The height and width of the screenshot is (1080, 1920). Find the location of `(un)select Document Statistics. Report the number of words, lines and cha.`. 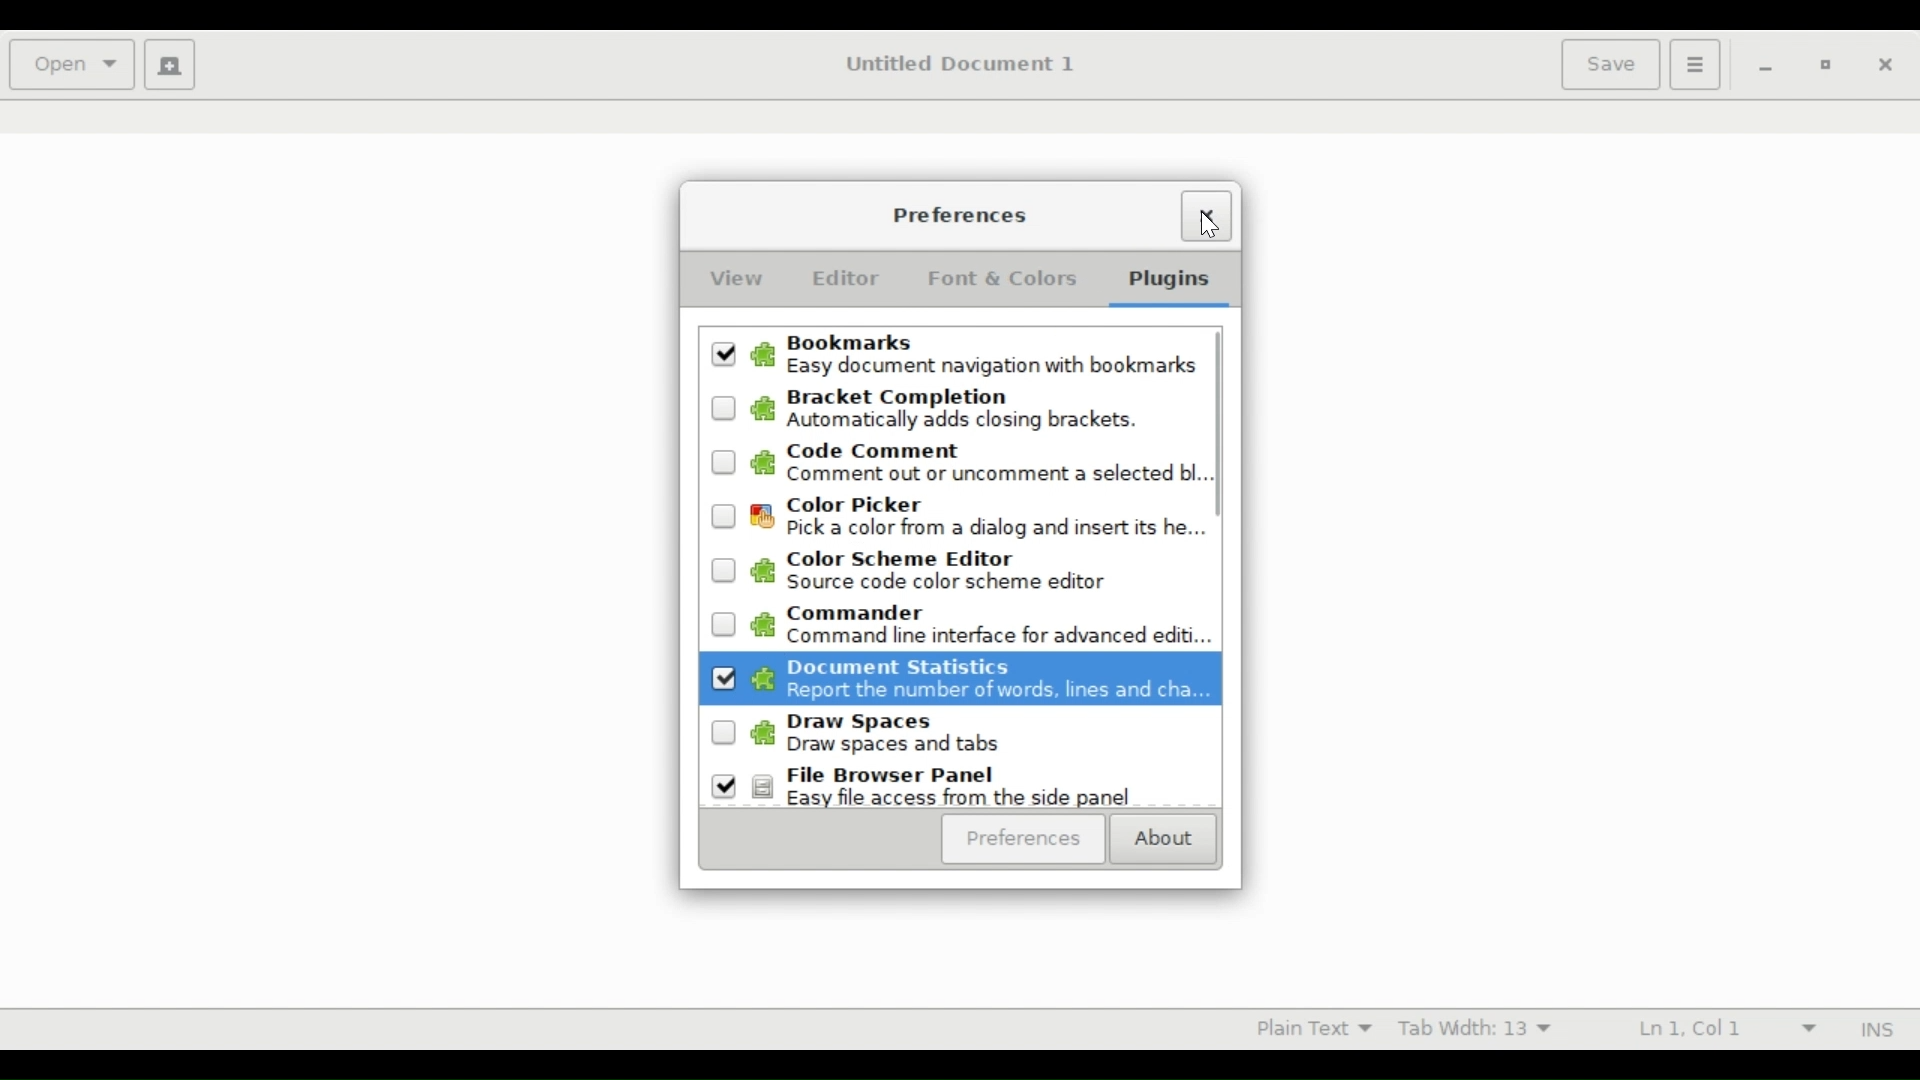

(un)select Document Statistics. Report the number of words, lines and cha. is located at coordinates (977, 684).